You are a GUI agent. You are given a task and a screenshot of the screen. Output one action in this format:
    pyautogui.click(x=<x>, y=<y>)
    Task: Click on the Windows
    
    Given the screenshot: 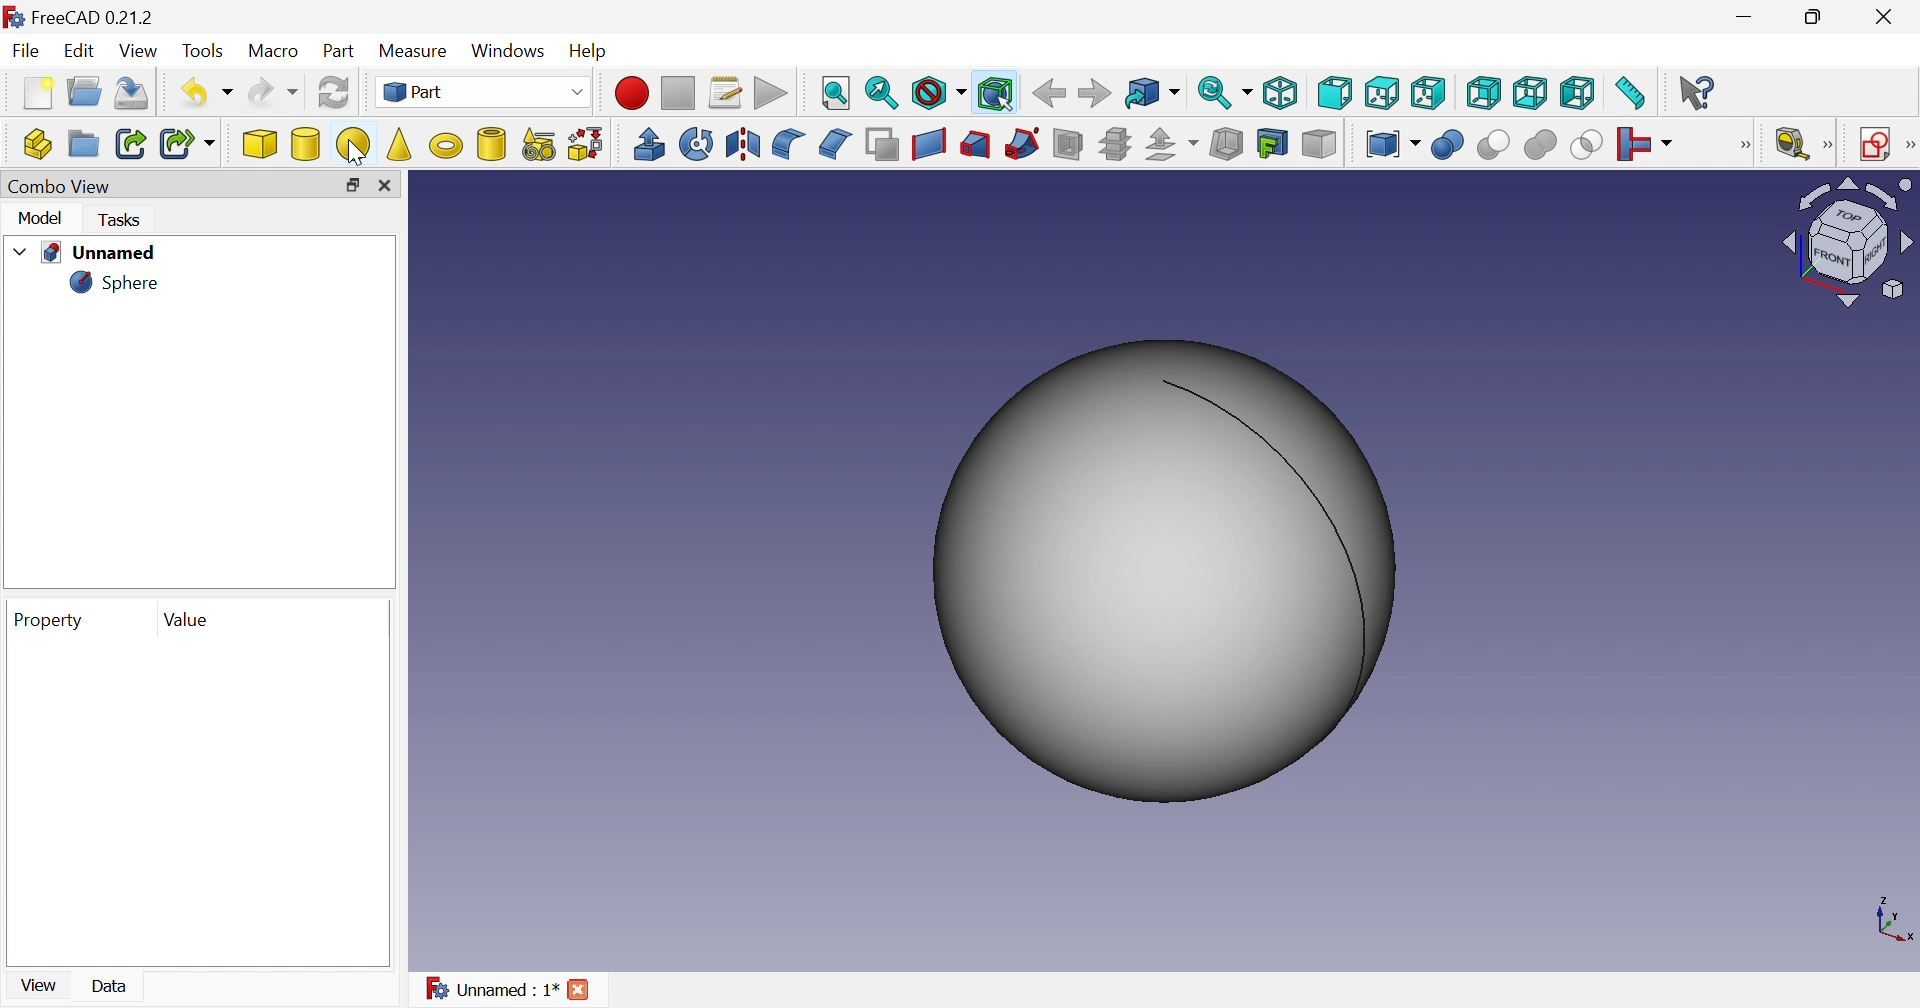 What is the action you would take?
    pyautogui.click(x=509, y=51)
    